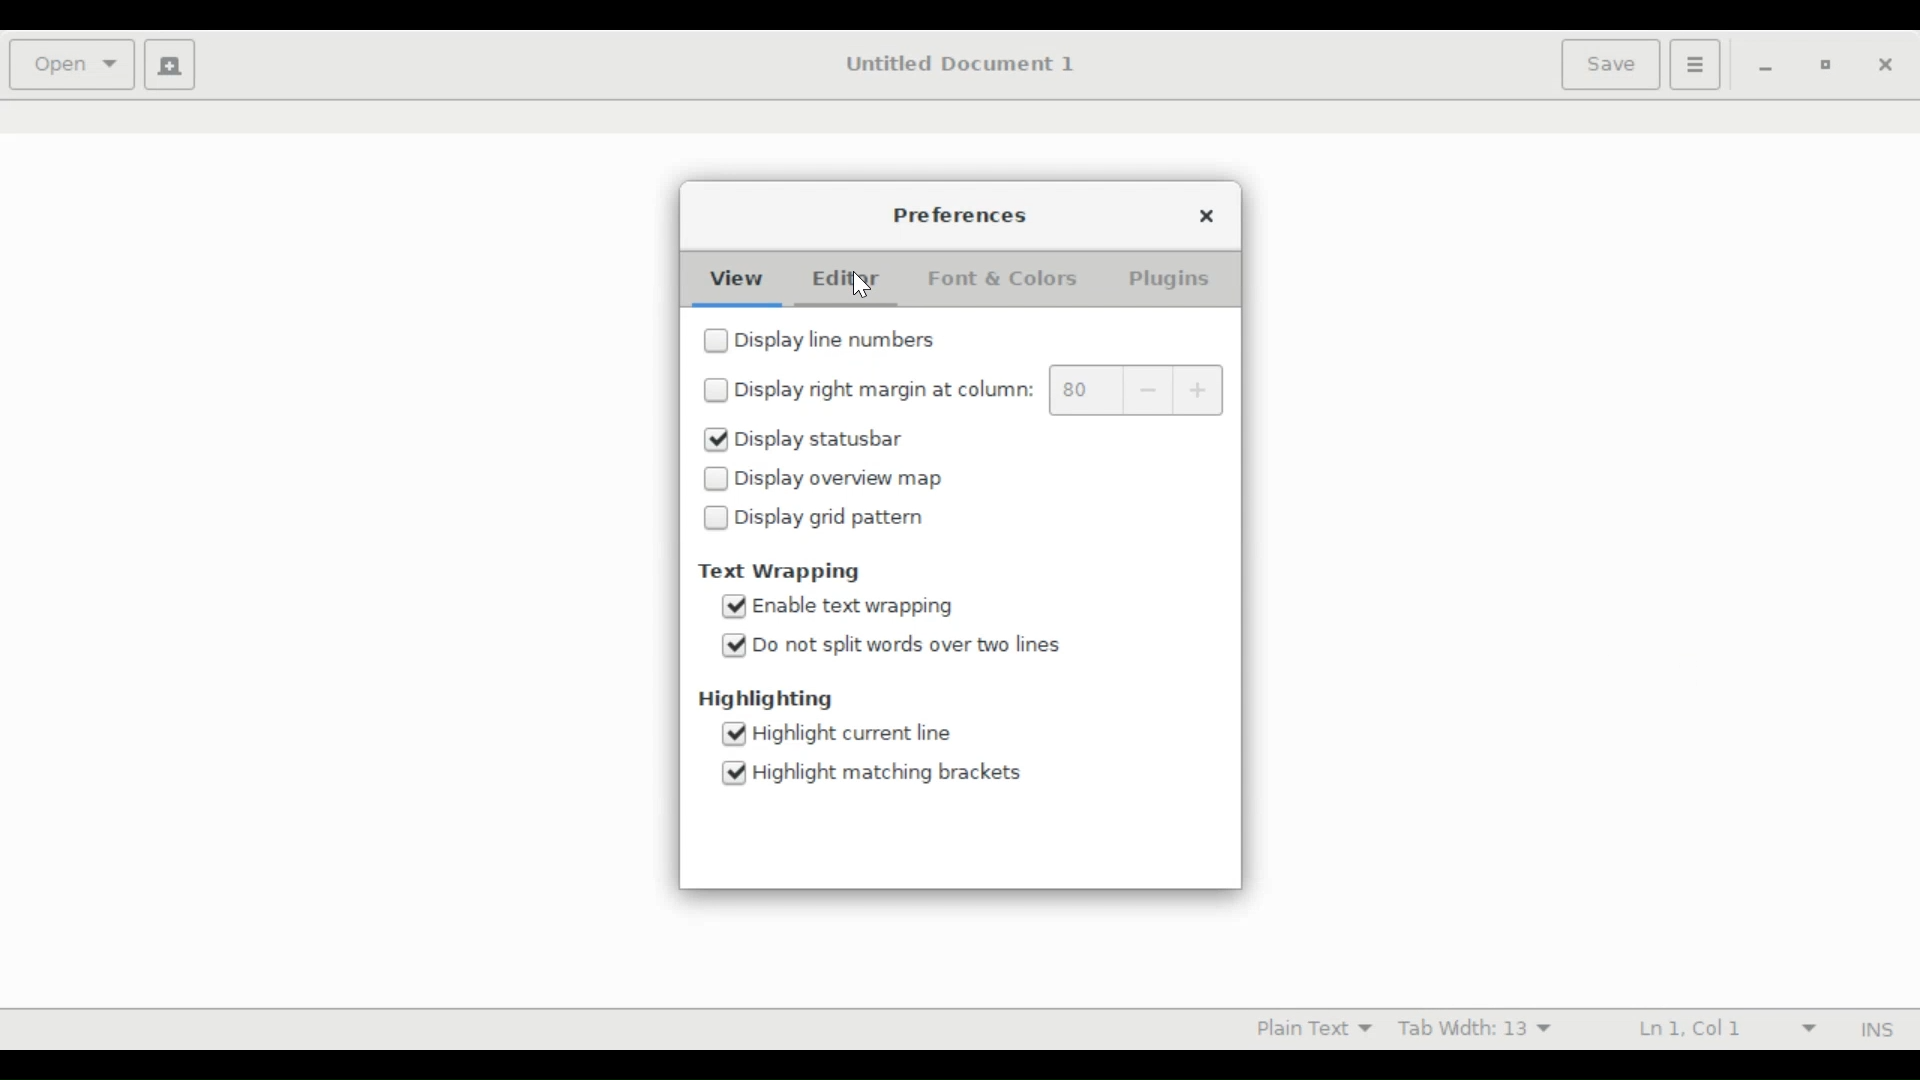  What do you see at coordinates (845, 480) in the screenshot?
I see `(un)check Display overview map` at bounding box center [845, 480].